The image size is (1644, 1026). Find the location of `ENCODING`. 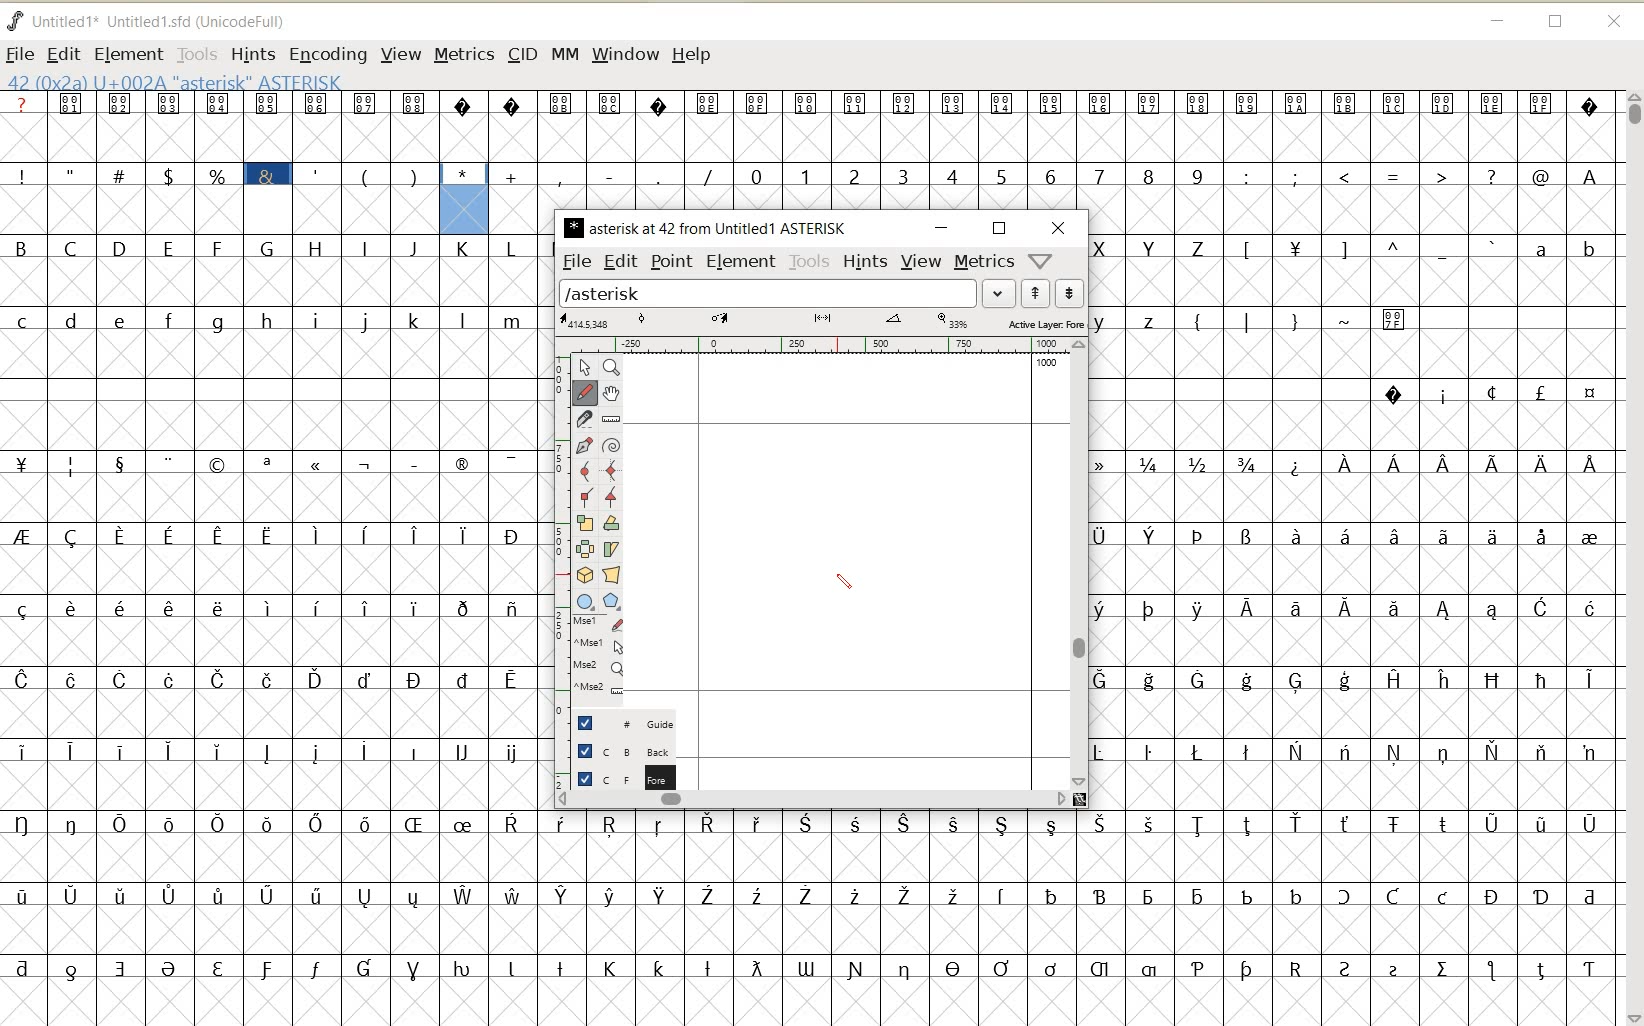

ENCODING is located at coordinates (327, 55).